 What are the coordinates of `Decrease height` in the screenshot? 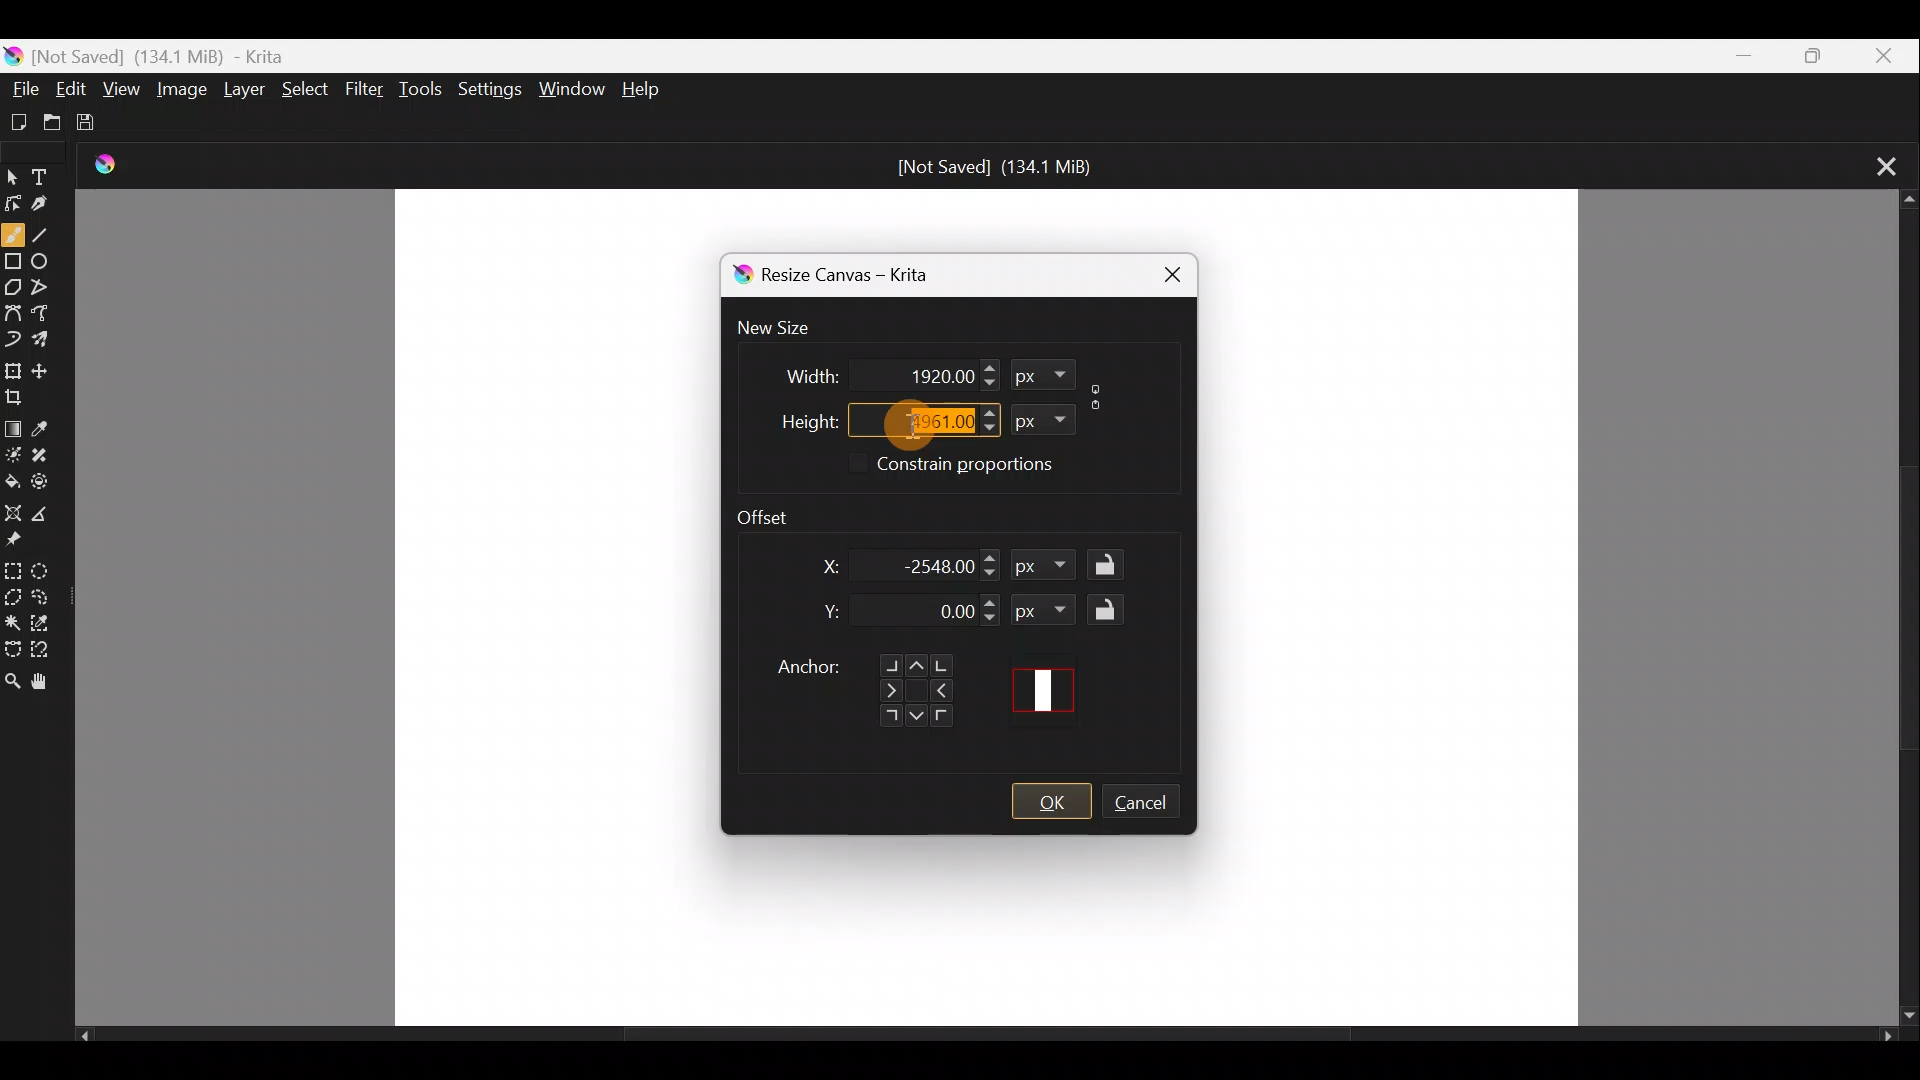 It's located at (989, 429).